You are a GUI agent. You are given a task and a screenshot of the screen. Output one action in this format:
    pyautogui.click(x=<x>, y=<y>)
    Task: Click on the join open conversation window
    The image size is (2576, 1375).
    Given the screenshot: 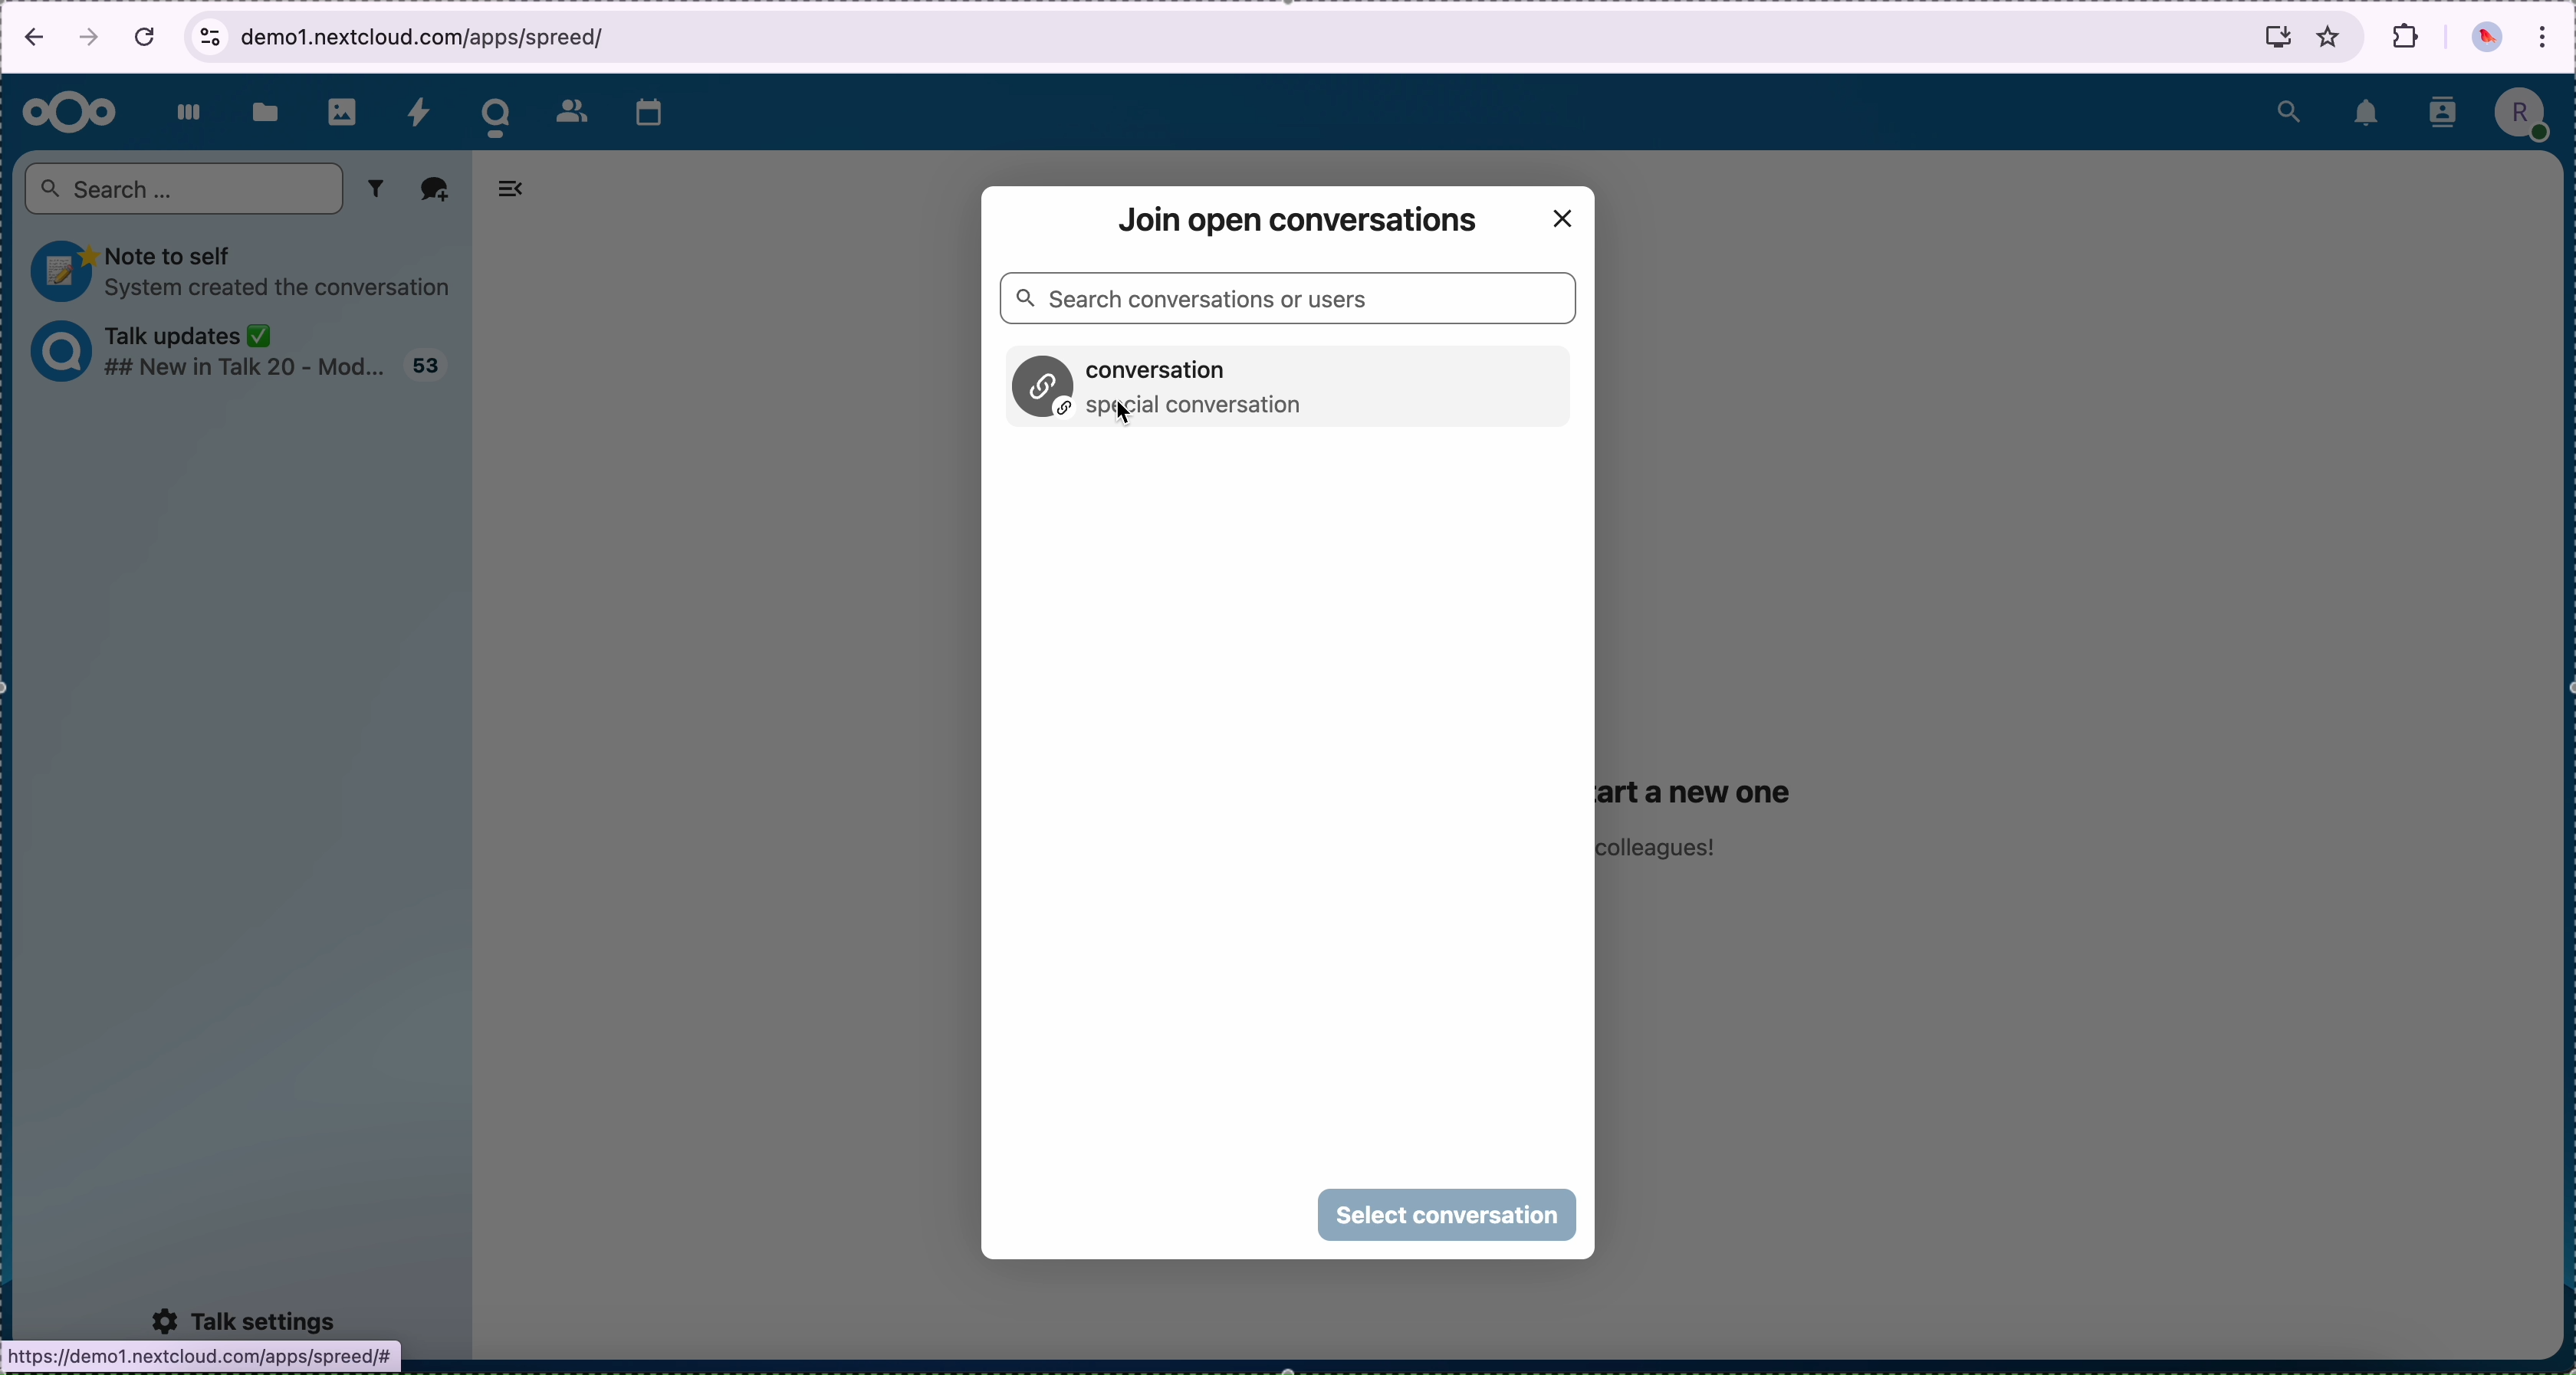 What is the action you would take?
    pyautogui.click(x=1296, y=216)
    